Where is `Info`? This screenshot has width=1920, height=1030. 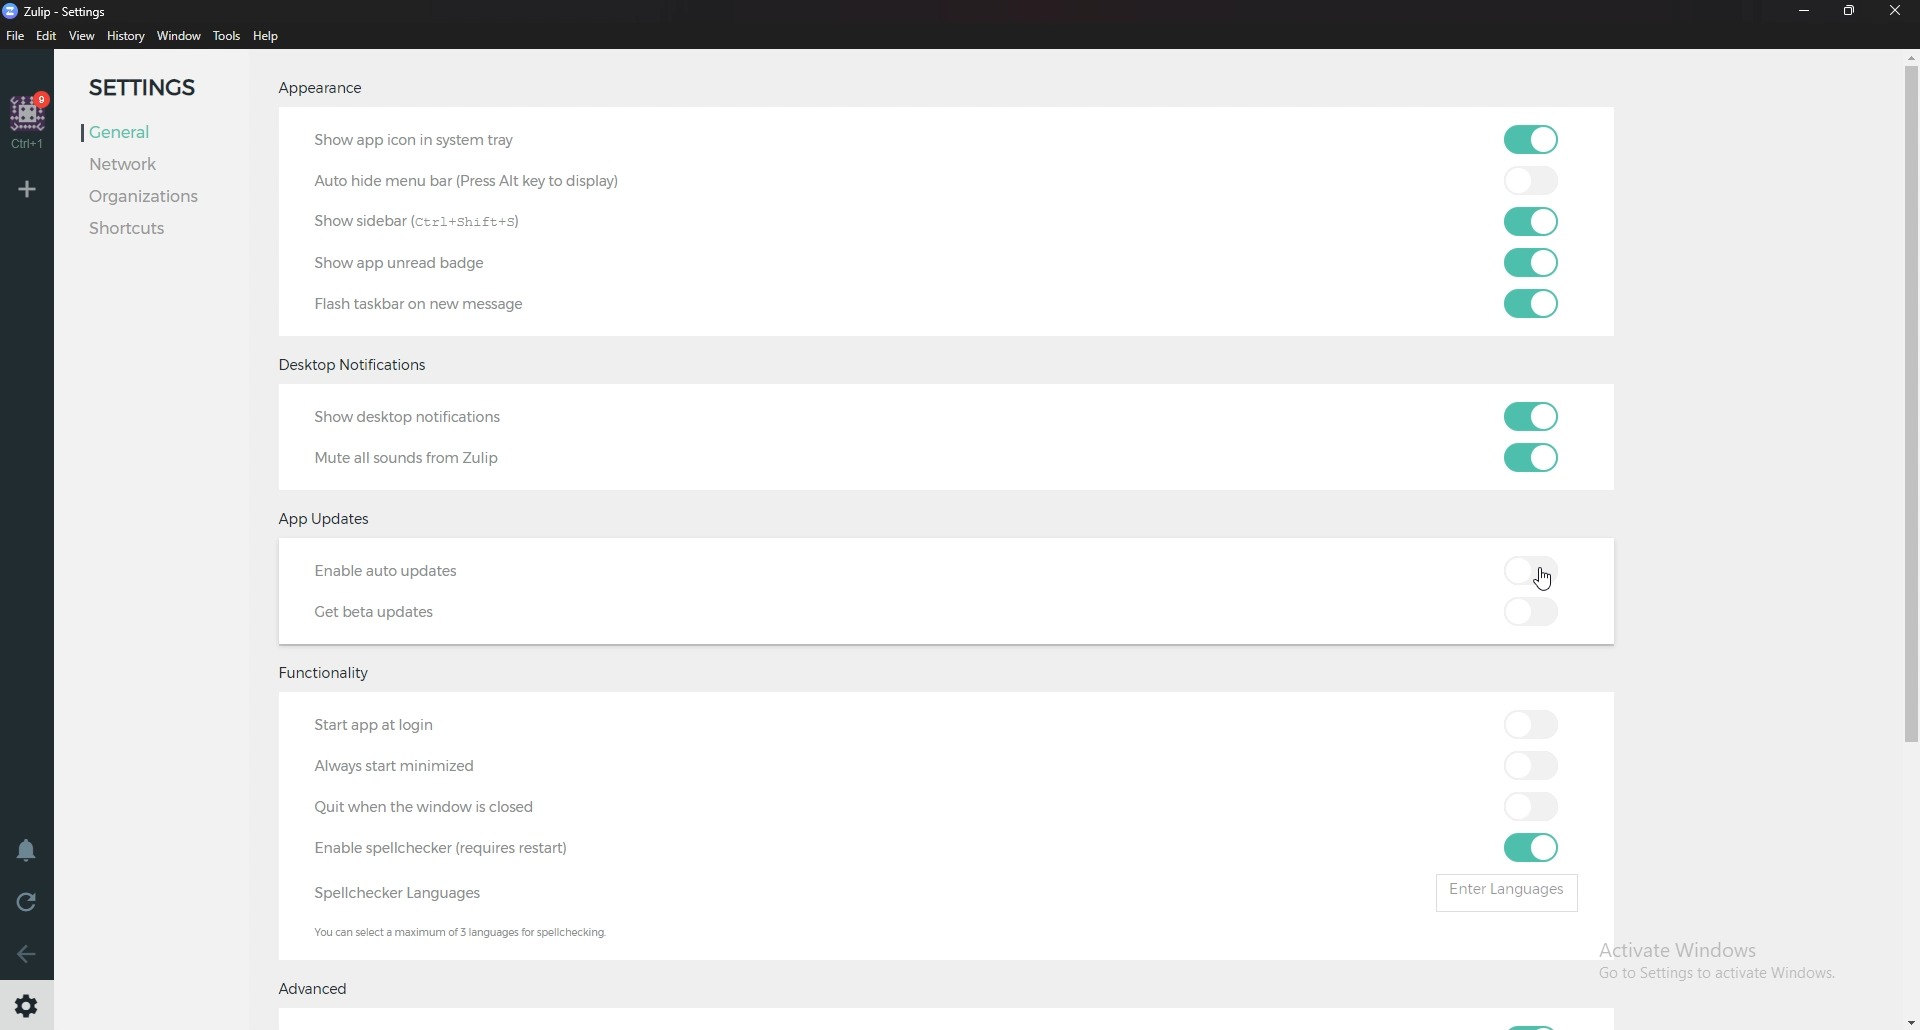
Info is located at coordinates (488, 934).